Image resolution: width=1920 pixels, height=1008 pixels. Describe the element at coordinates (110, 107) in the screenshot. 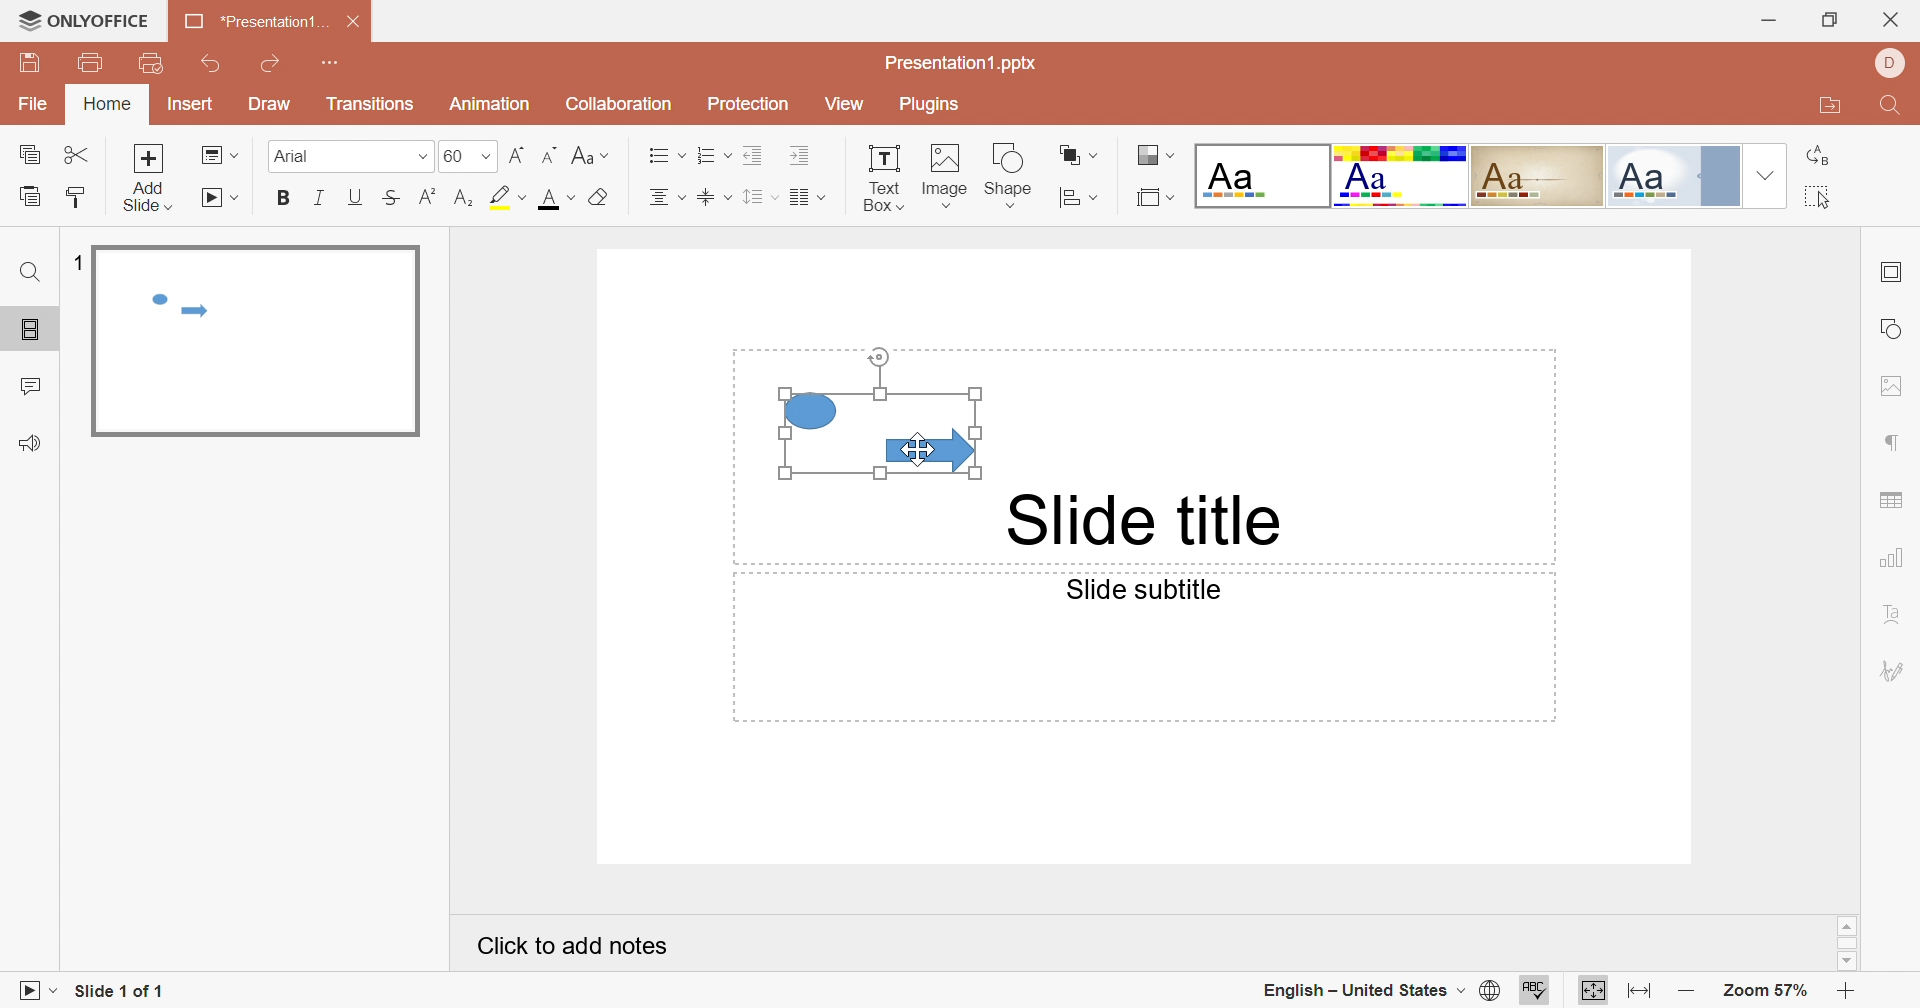

I see `Home` at that location.